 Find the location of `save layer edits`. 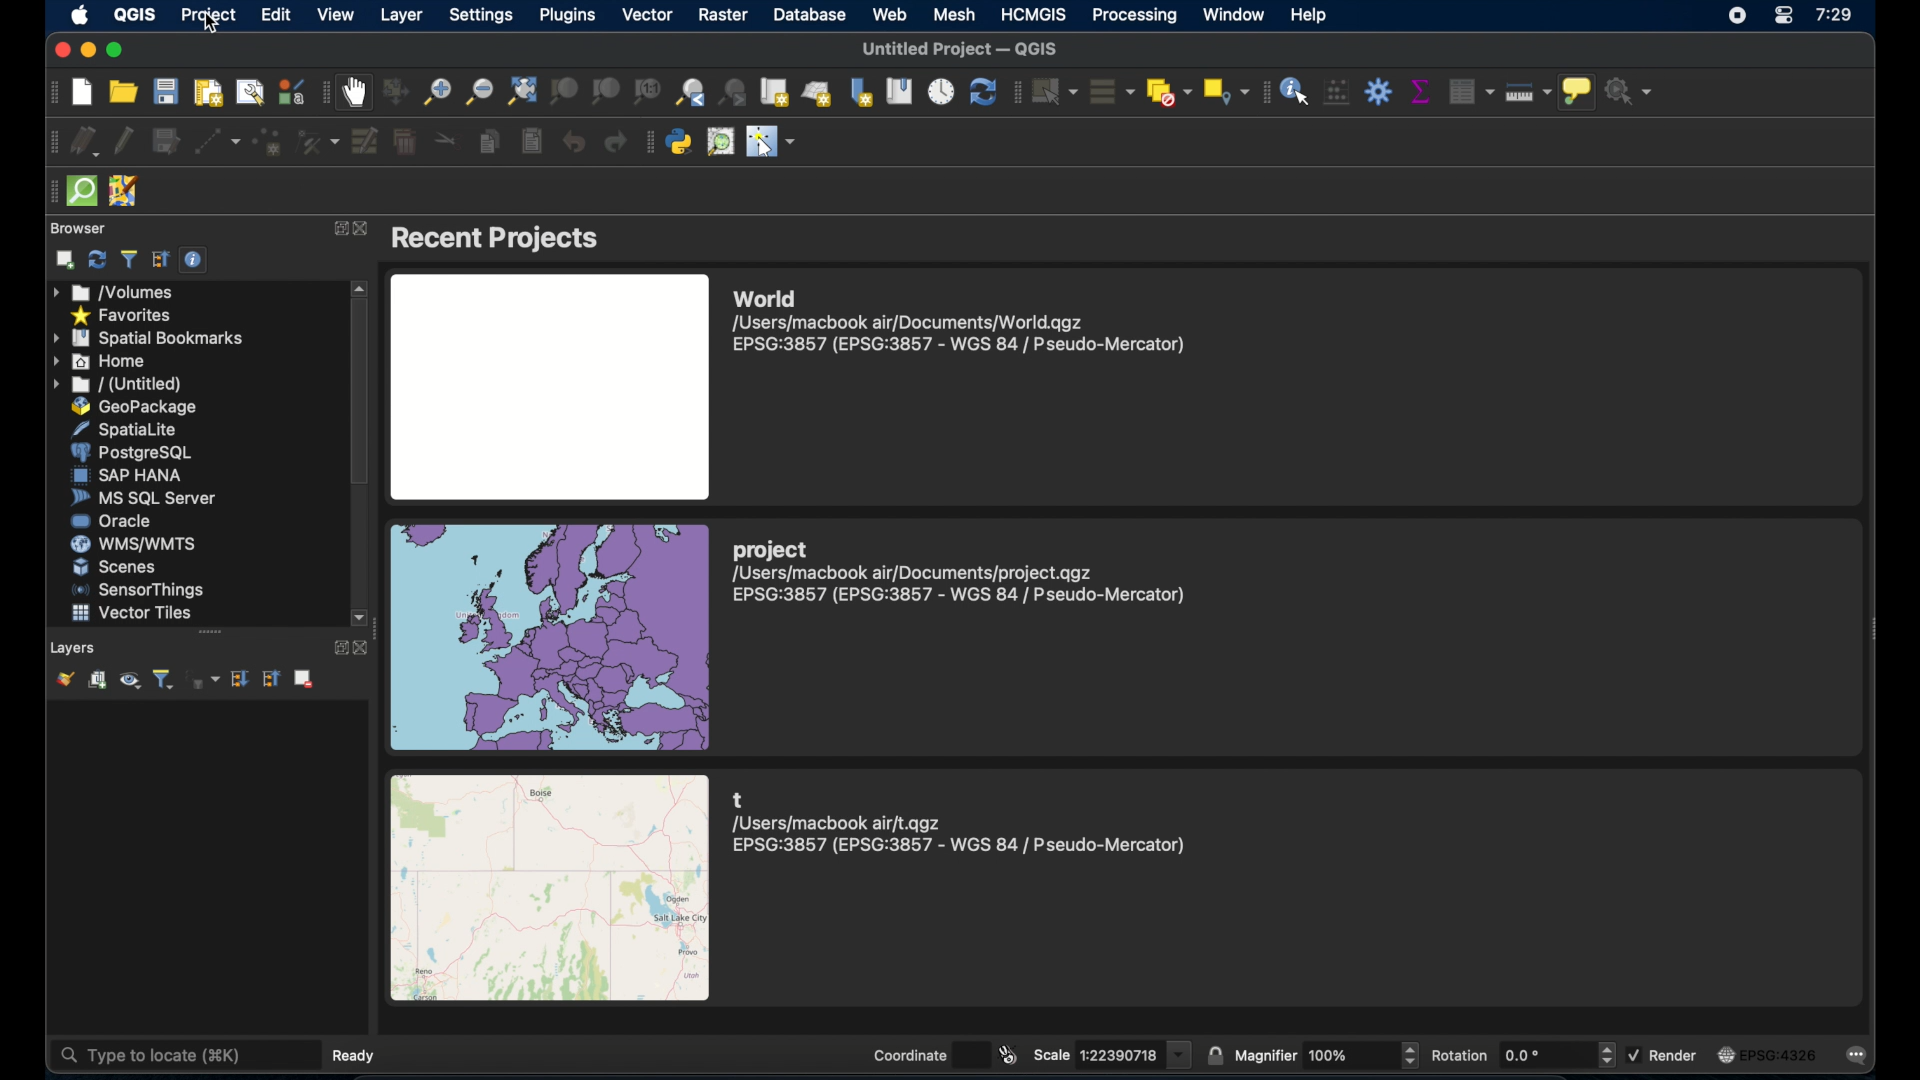

save layer edits is located at coordinates (166, 138).